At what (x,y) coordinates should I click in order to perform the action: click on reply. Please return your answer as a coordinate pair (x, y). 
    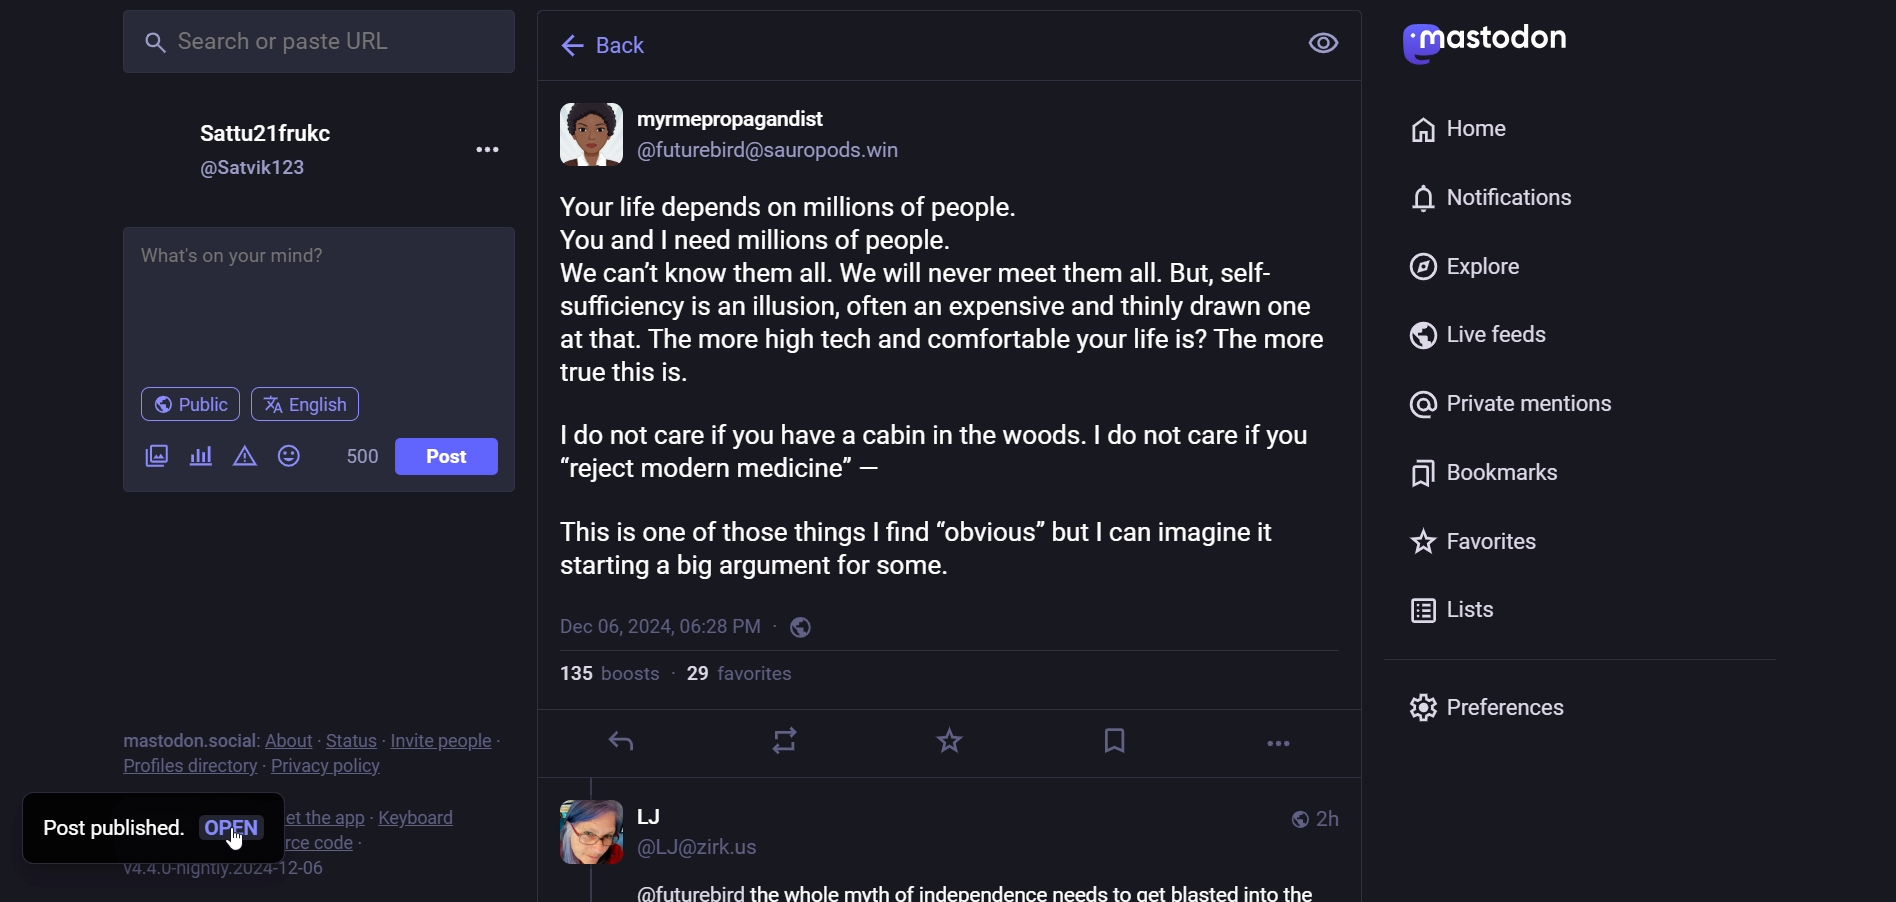
    Looking at the image, I should click on (616, 743).